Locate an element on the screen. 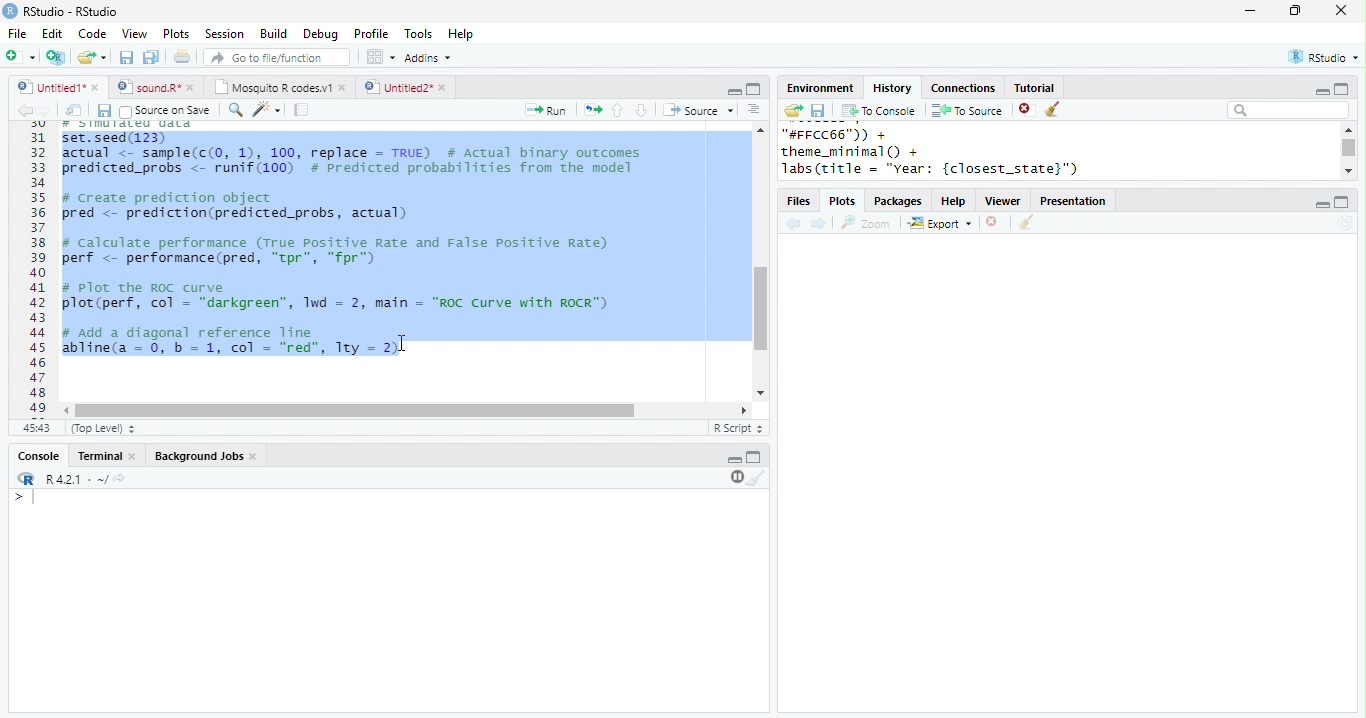 The width and height of the screenshot is (1366, 718). options is located at coordinates (379, 57).